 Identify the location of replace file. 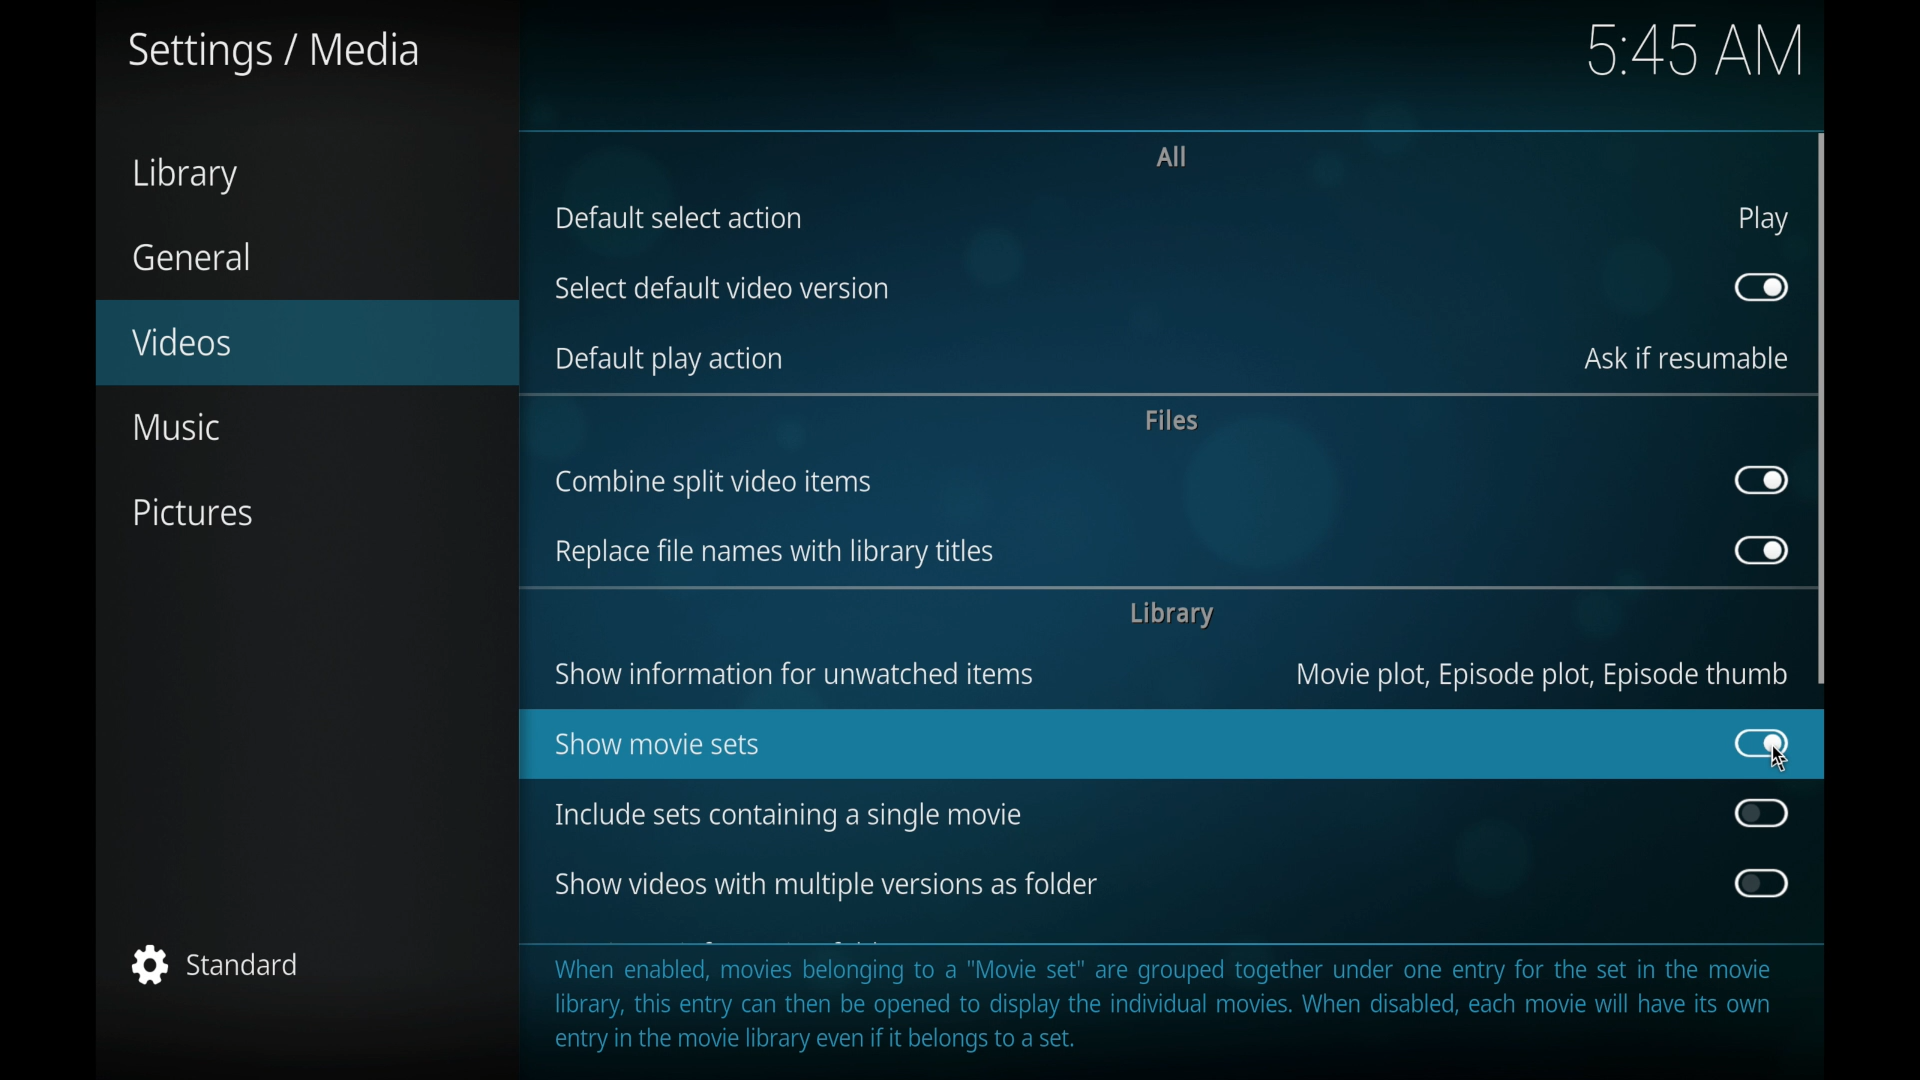
(774, 553).